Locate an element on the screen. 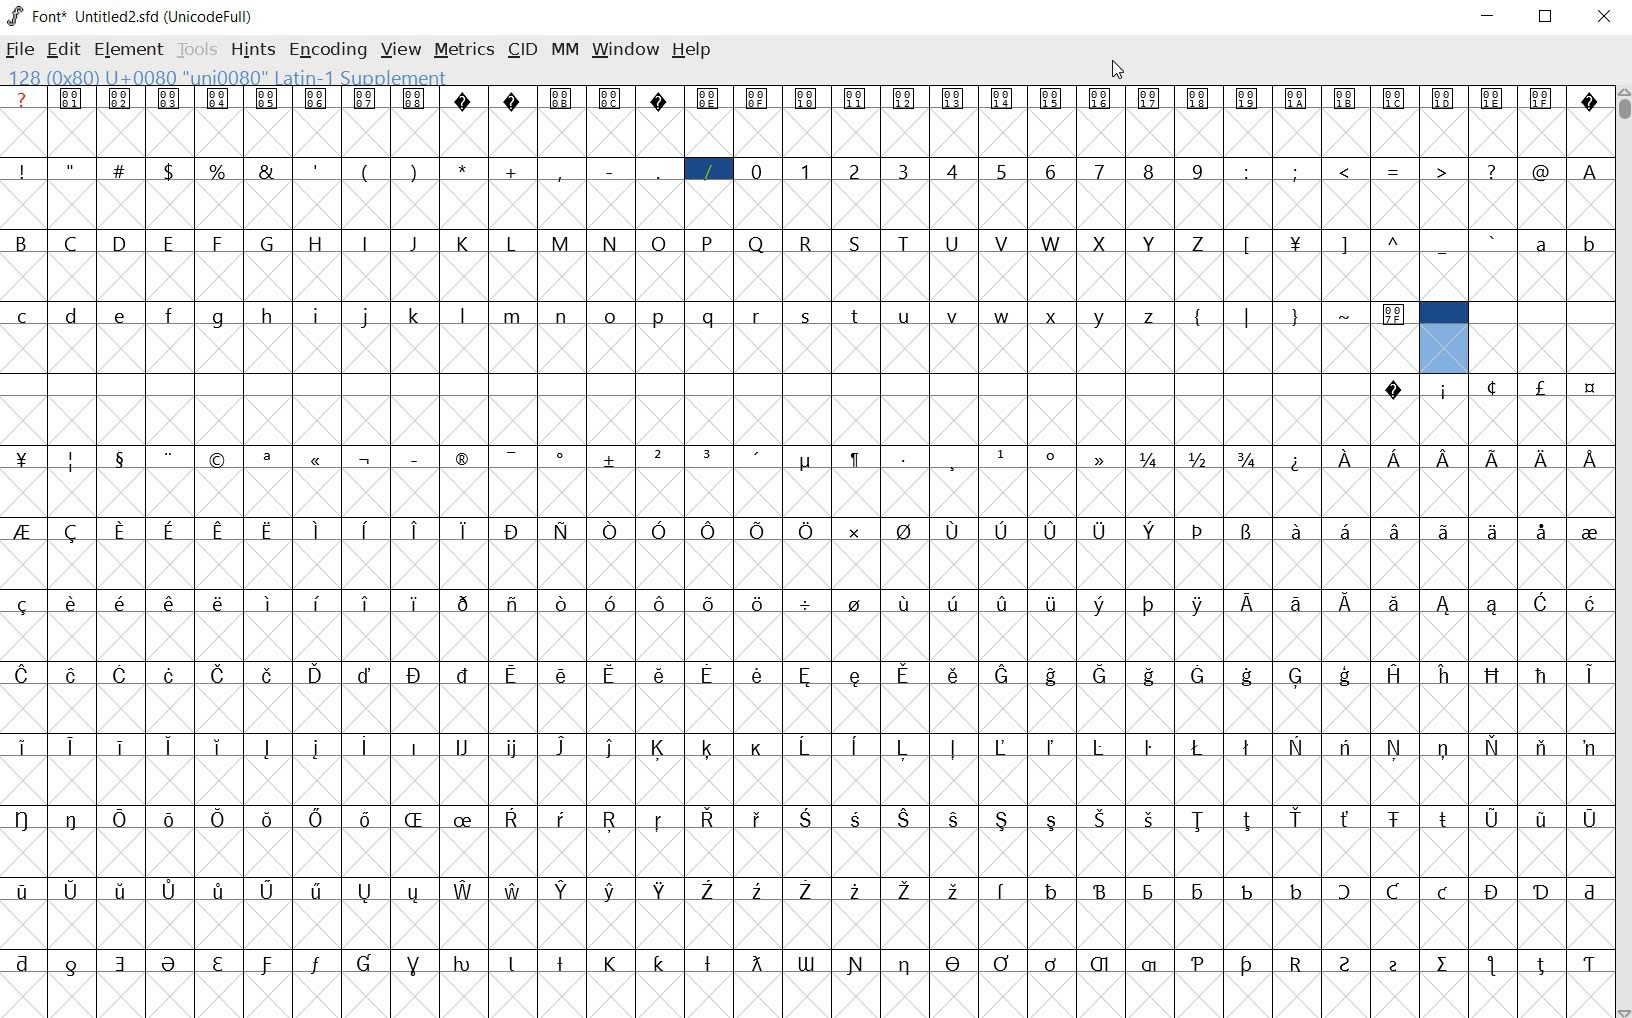 This screenshot has width=1632, height=1018. S is located at coordinates (856, 244).